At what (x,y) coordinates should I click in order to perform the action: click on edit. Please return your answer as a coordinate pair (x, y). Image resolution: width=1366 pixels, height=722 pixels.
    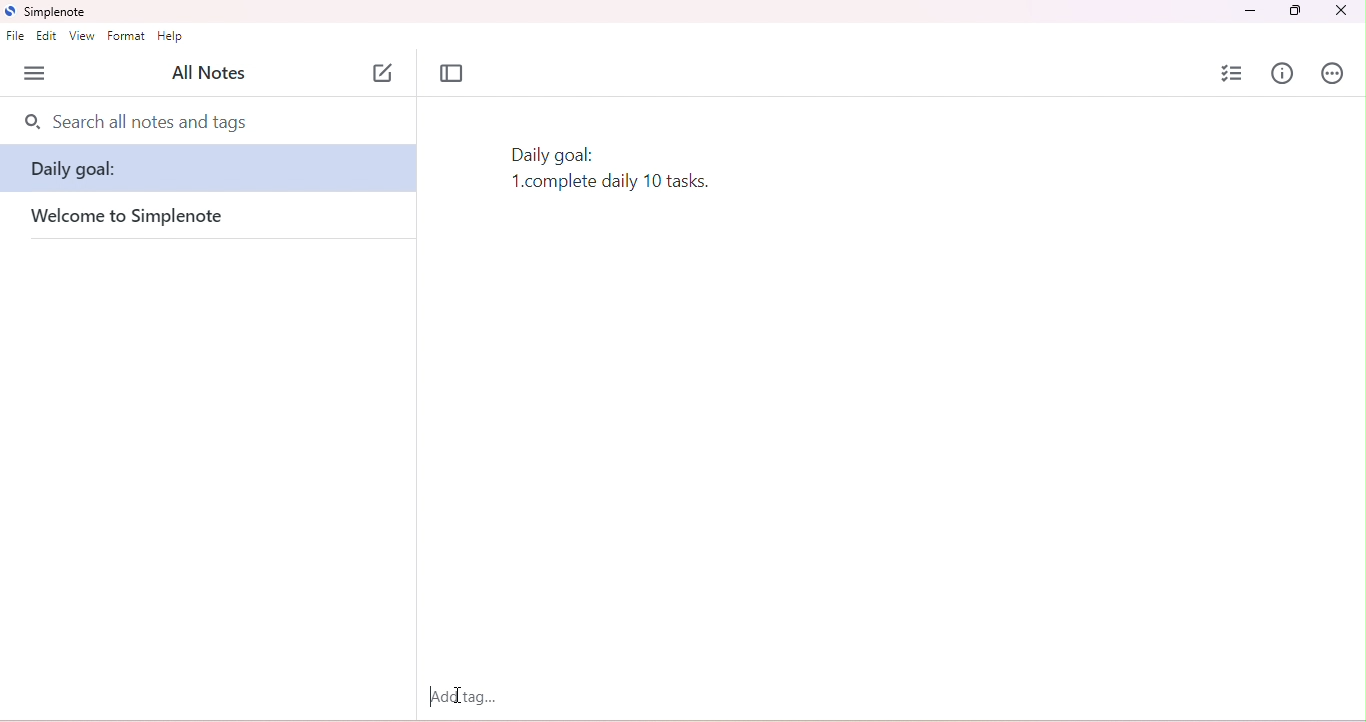
    Looking at the image, I should click on (47, 36).